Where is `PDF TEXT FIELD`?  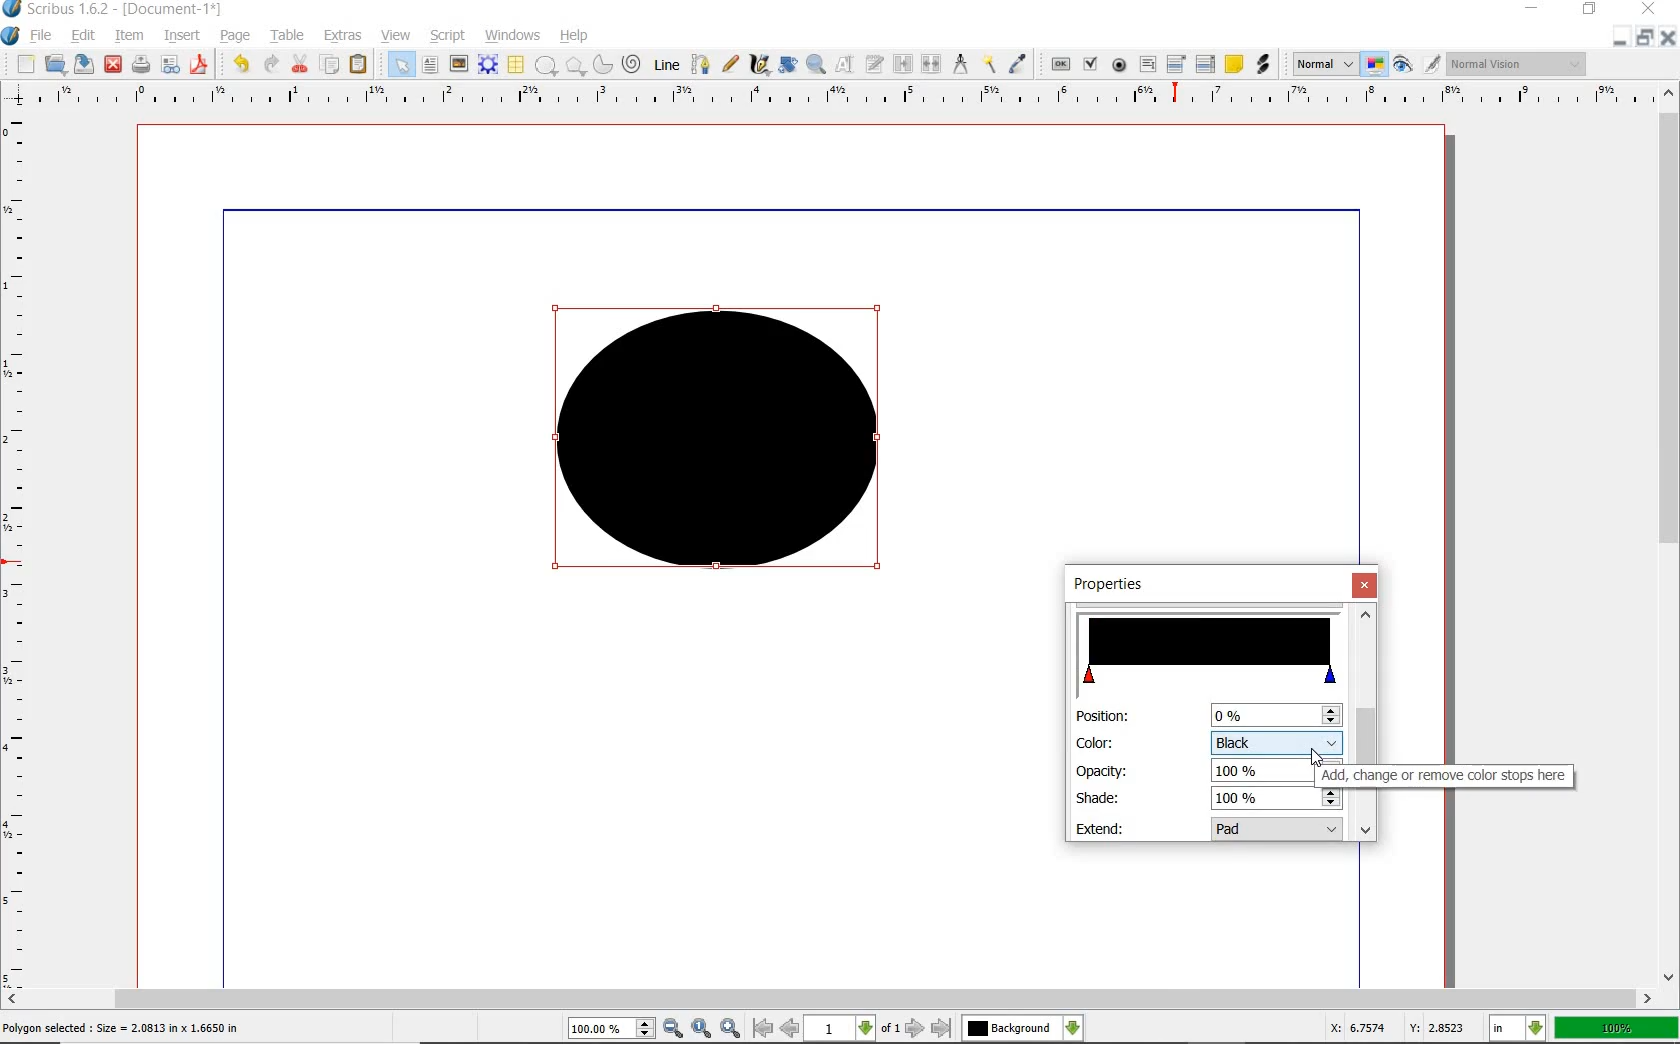
PDF TEXT FIELD is located at coordinates (1147, 64).